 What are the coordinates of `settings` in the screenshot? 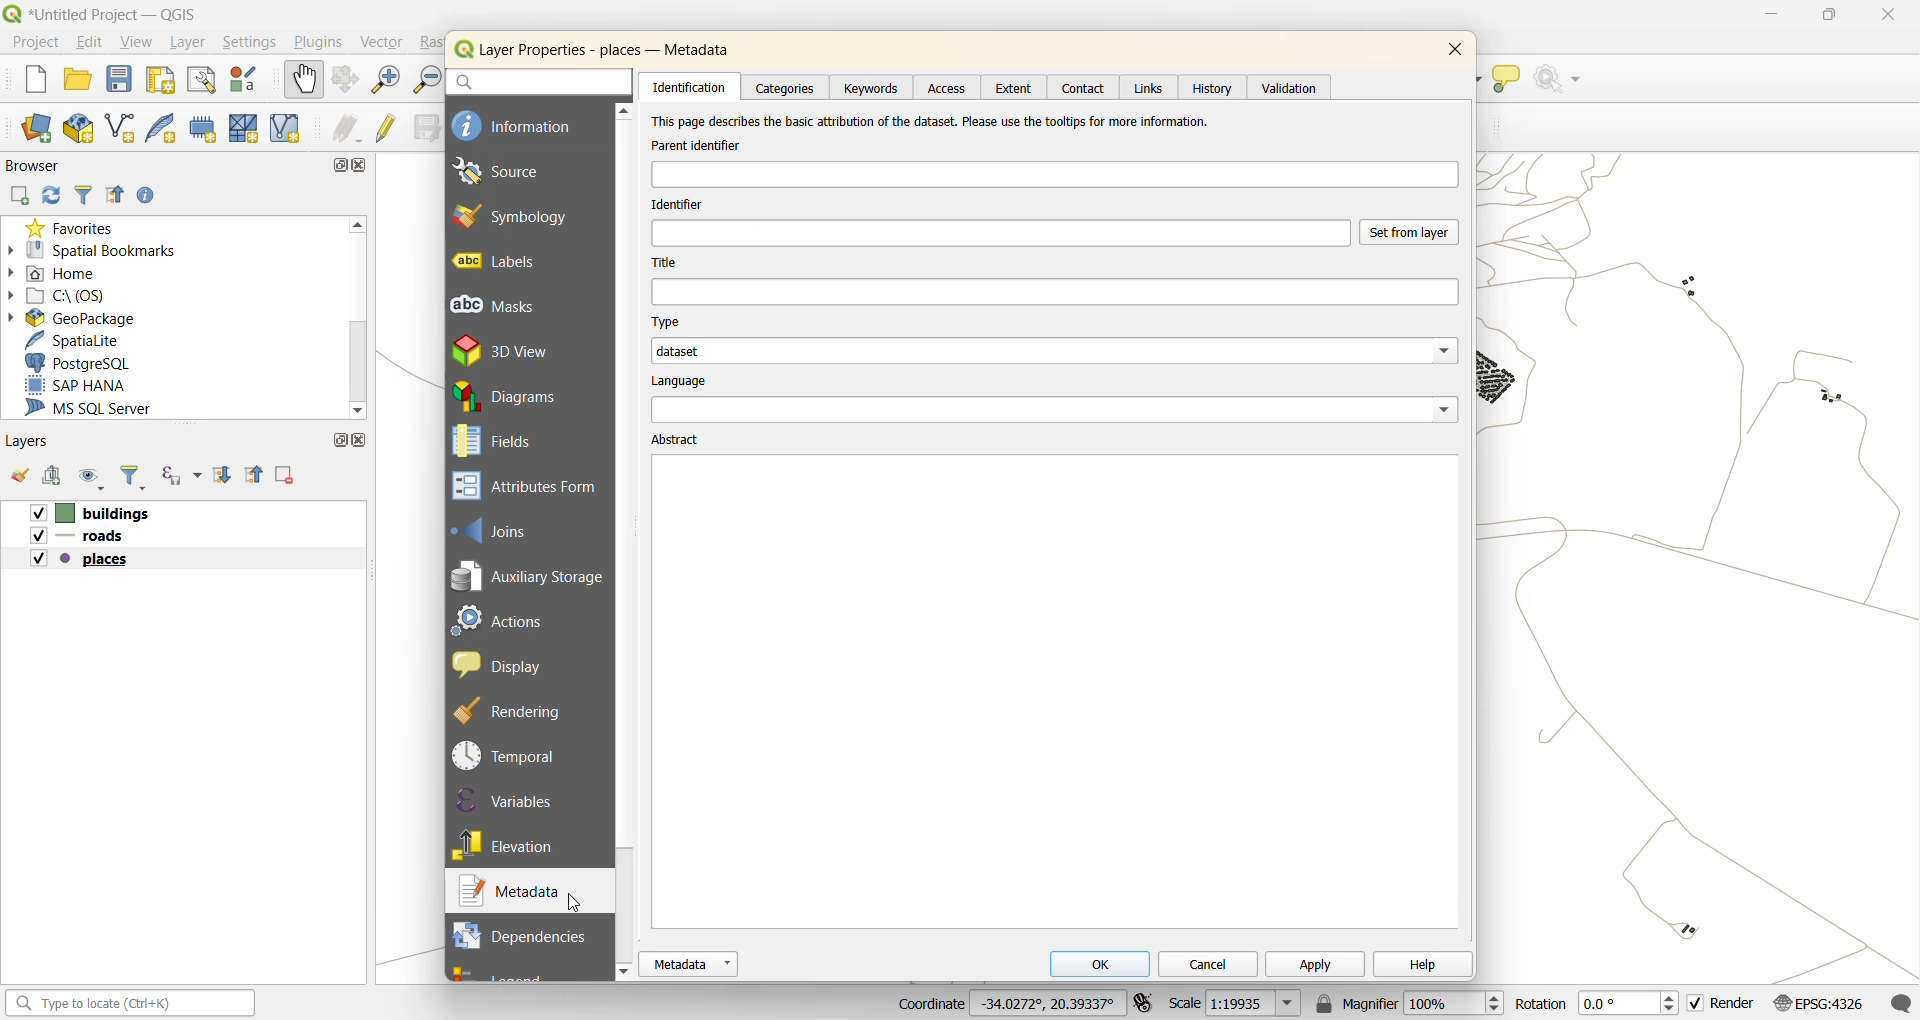 It's located at (252, 43).